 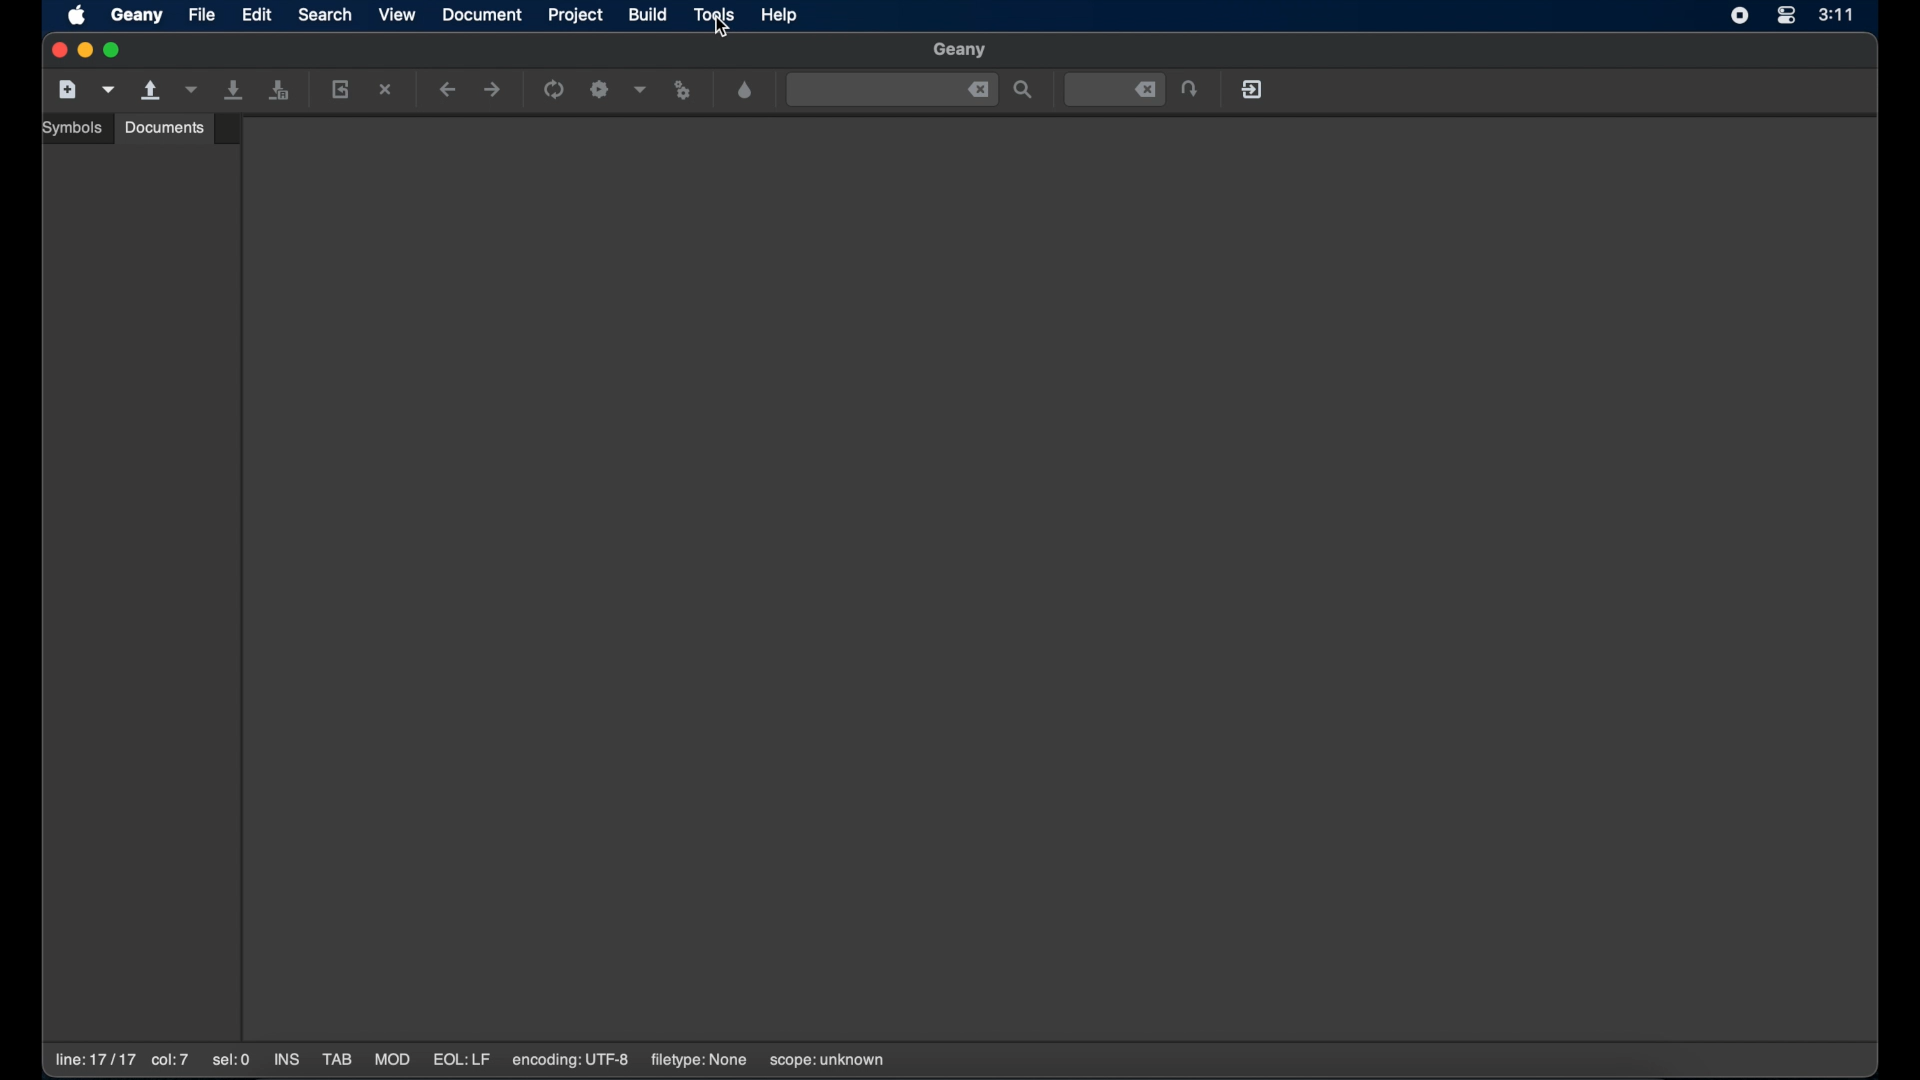 What do you see at coordinates (68, 90) in the screenshot?
I see `create a new file` at bounding box center [68, 90].